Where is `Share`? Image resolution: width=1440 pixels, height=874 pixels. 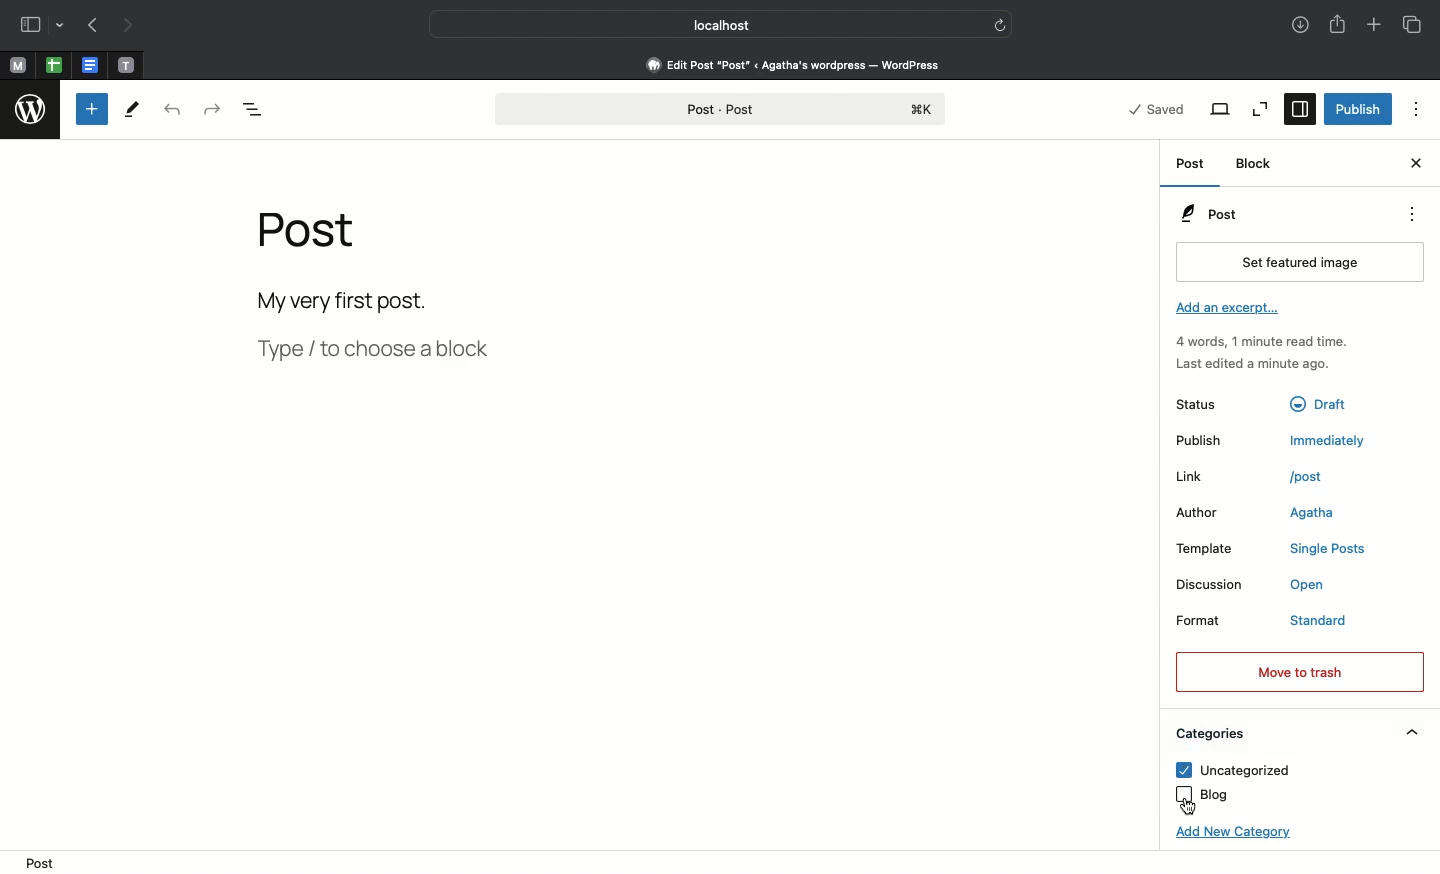 Share is located at coordinates (1337, 26).